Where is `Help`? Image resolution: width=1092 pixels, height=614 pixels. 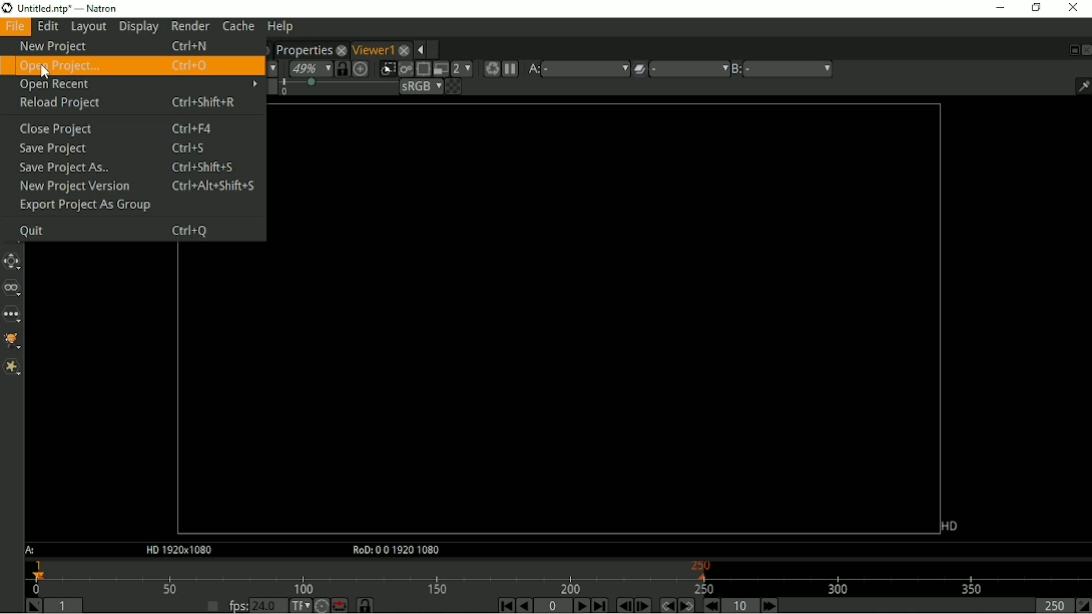 Help is located at coordinates (279, 27).